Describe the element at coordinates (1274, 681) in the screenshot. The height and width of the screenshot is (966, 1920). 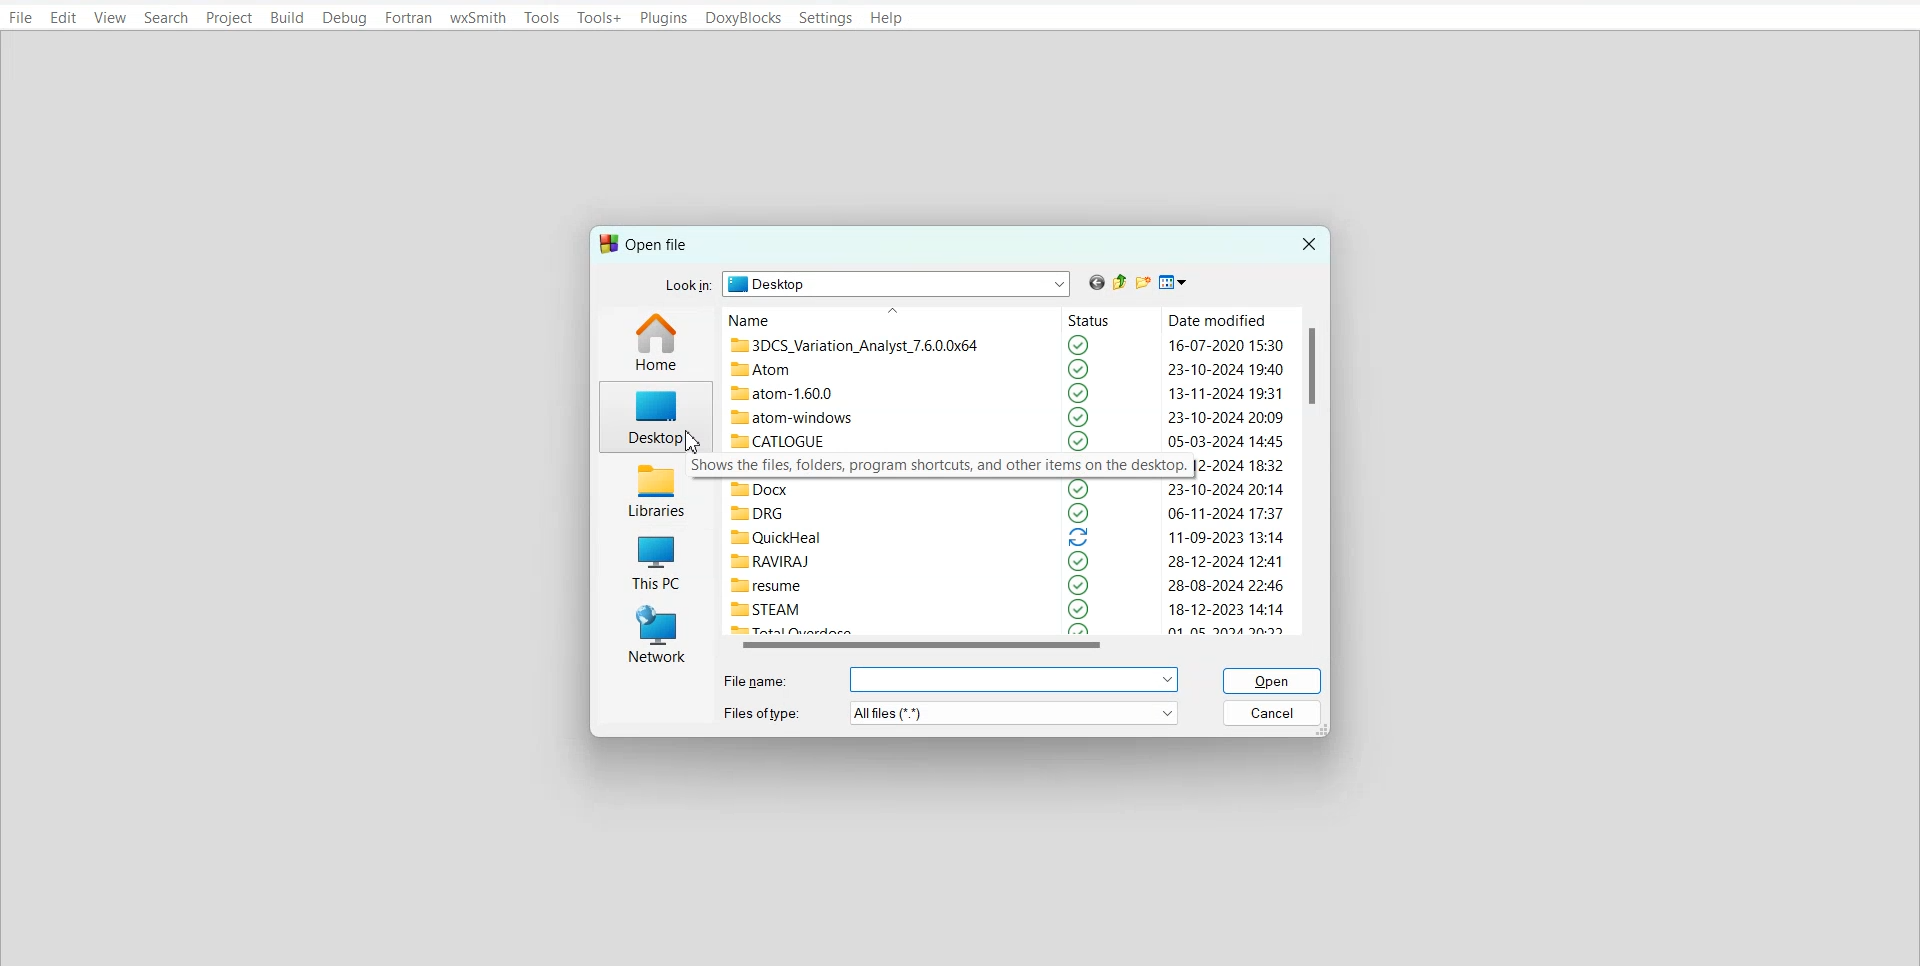
I see `Open ` at that location.